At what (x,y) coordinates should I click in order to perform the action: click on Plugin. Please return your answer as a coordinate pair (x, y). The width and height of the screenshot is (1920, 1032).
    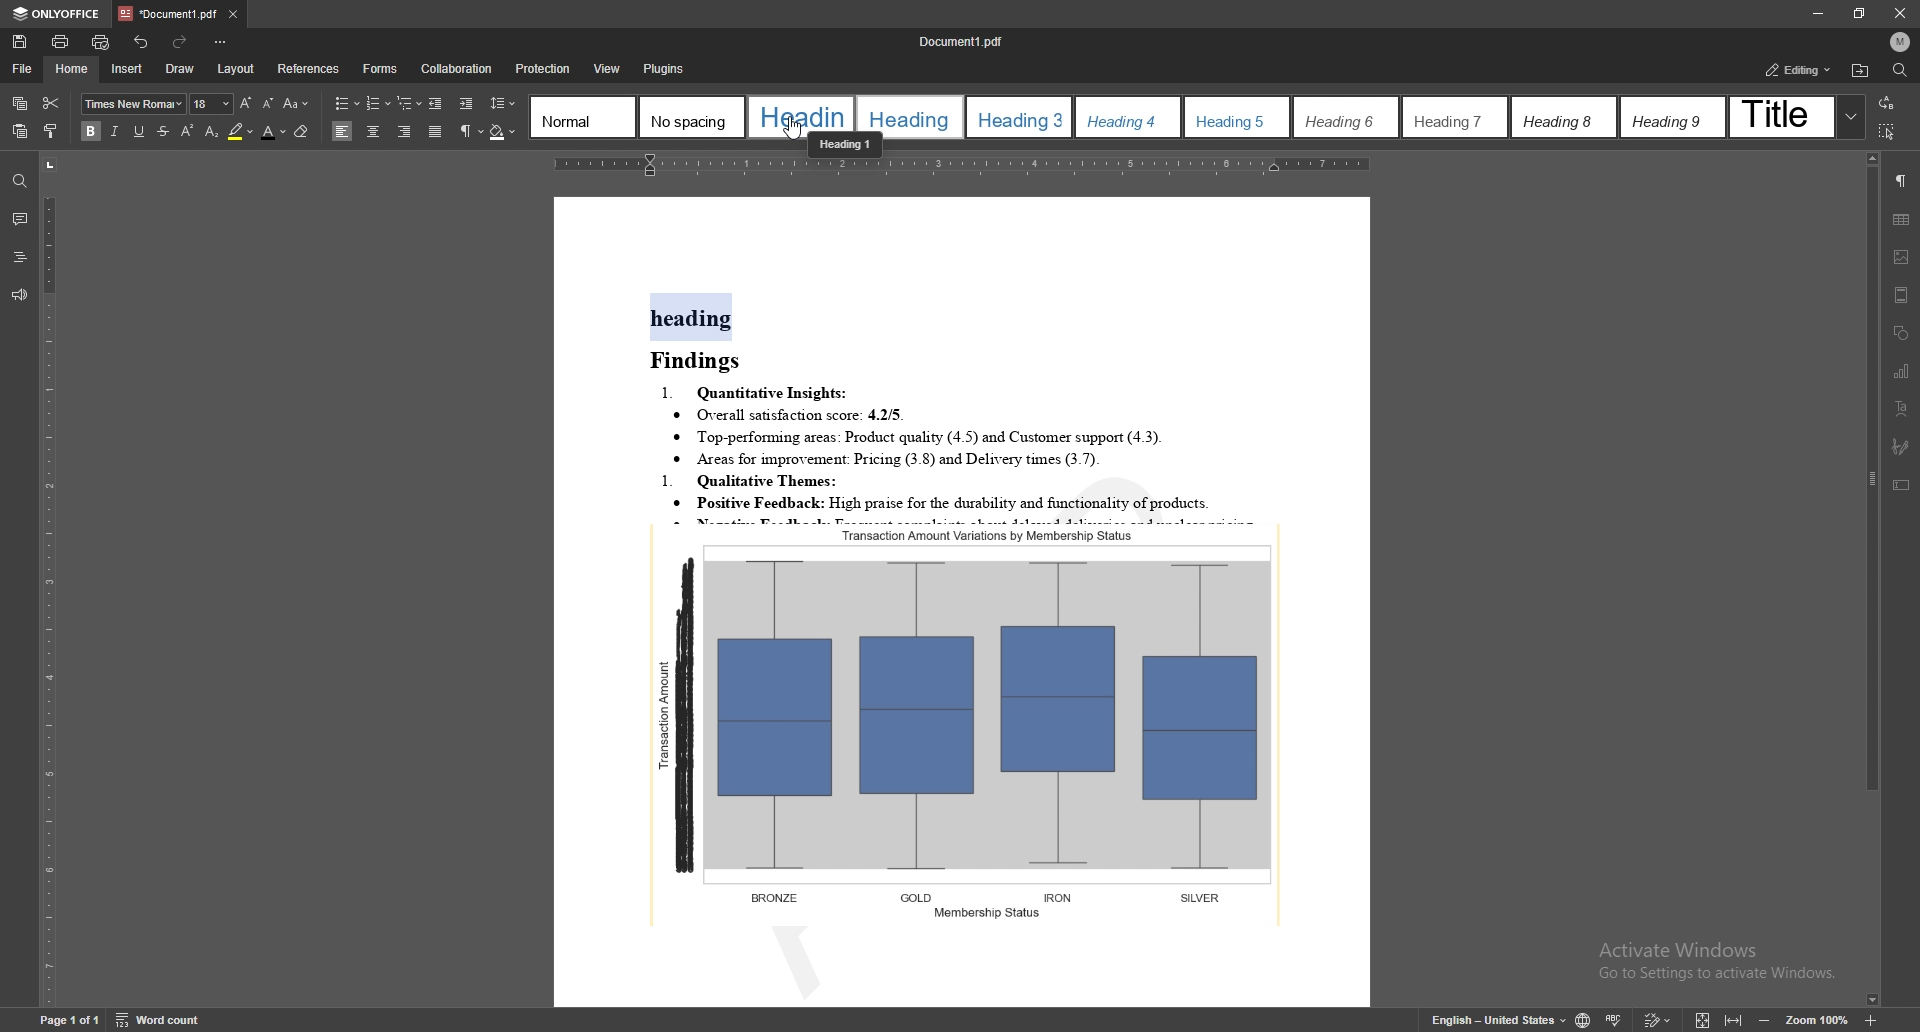
    Looking at the image, I should click on (664, 68).